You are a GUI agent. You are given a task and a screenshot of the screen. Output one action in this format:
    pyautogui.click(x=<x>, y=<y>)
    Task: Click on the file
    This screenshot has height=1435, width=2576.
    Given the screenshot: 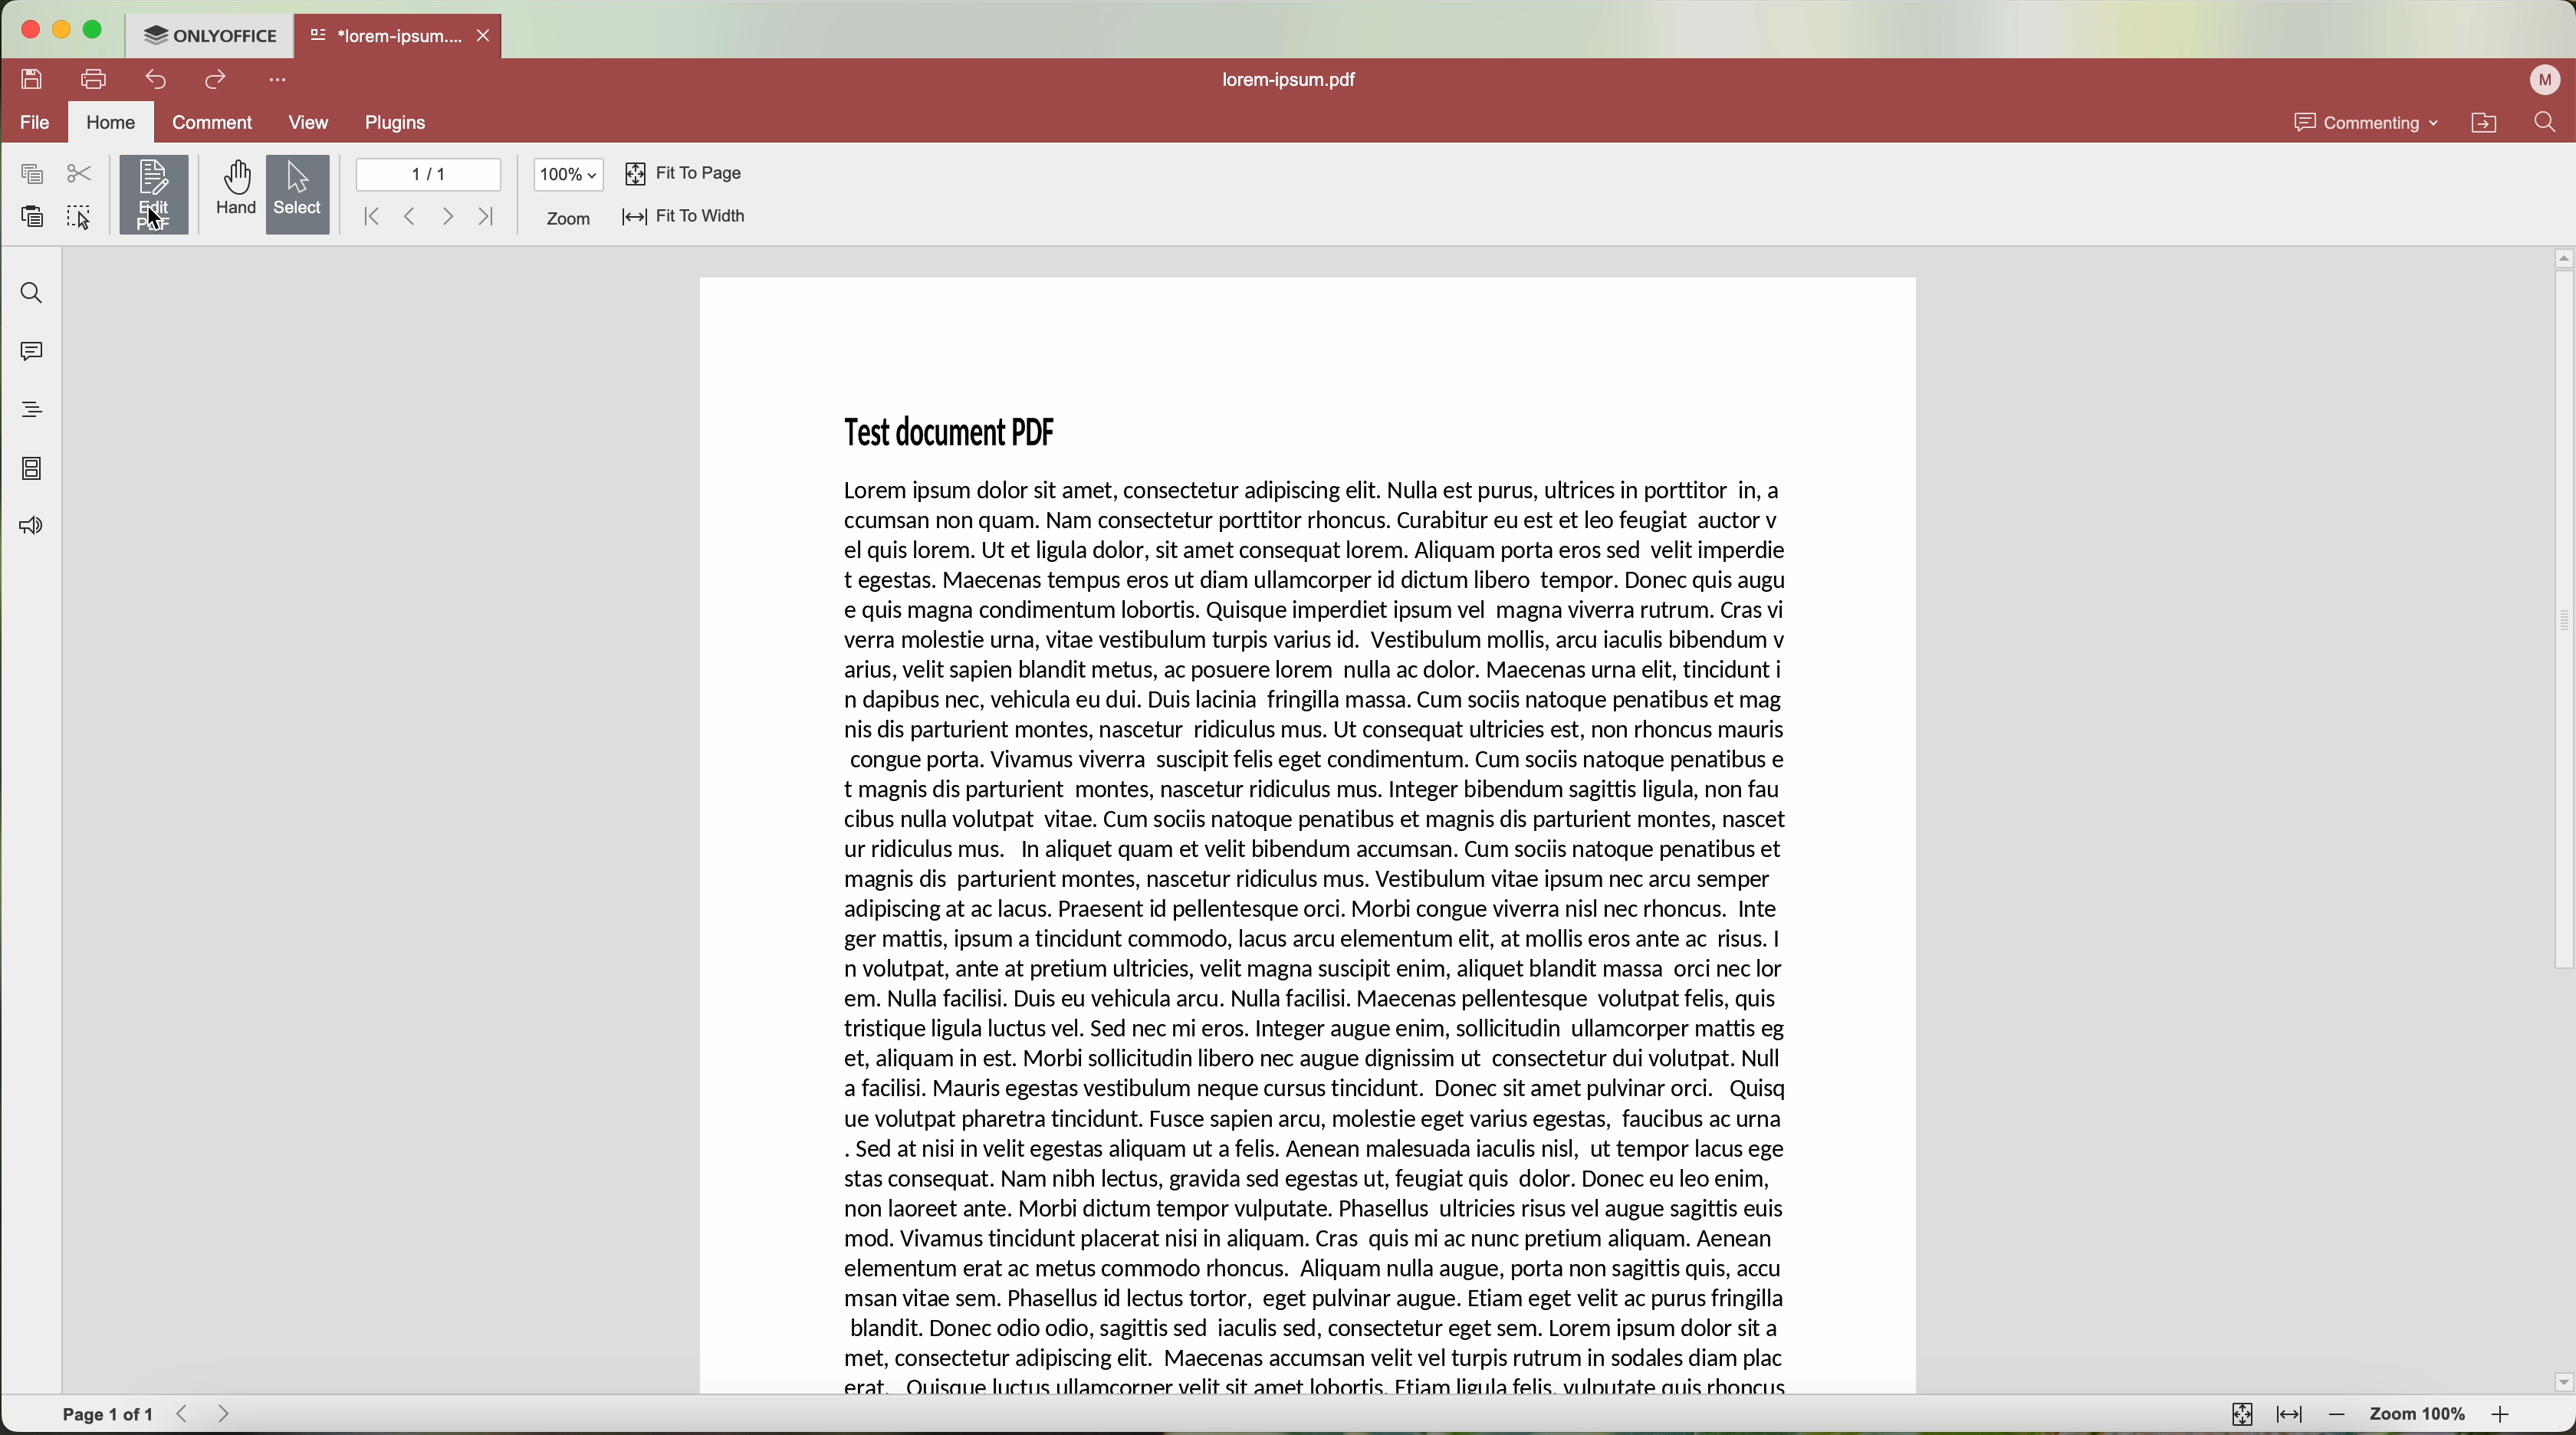 What is the action you would take?
    pyautogui.click(x=32, y=121)
    